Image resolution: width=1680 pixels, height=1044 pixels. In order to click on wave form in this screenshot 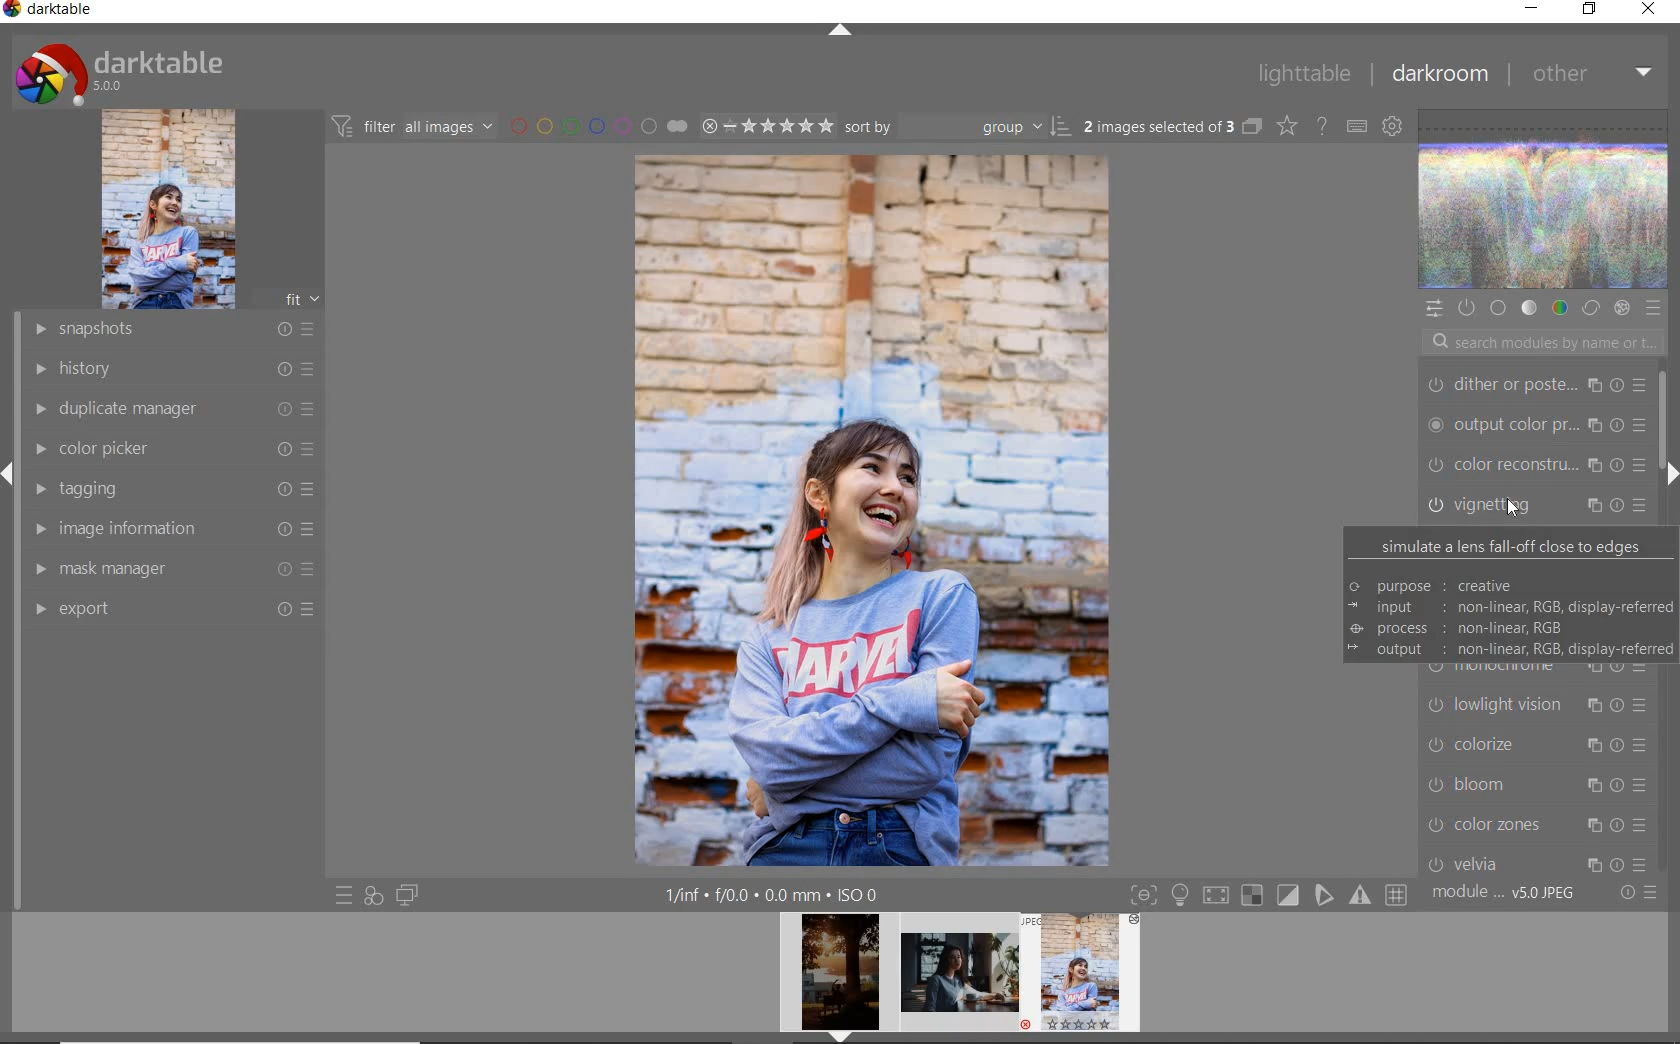, I will do `click(1545, 201)`.